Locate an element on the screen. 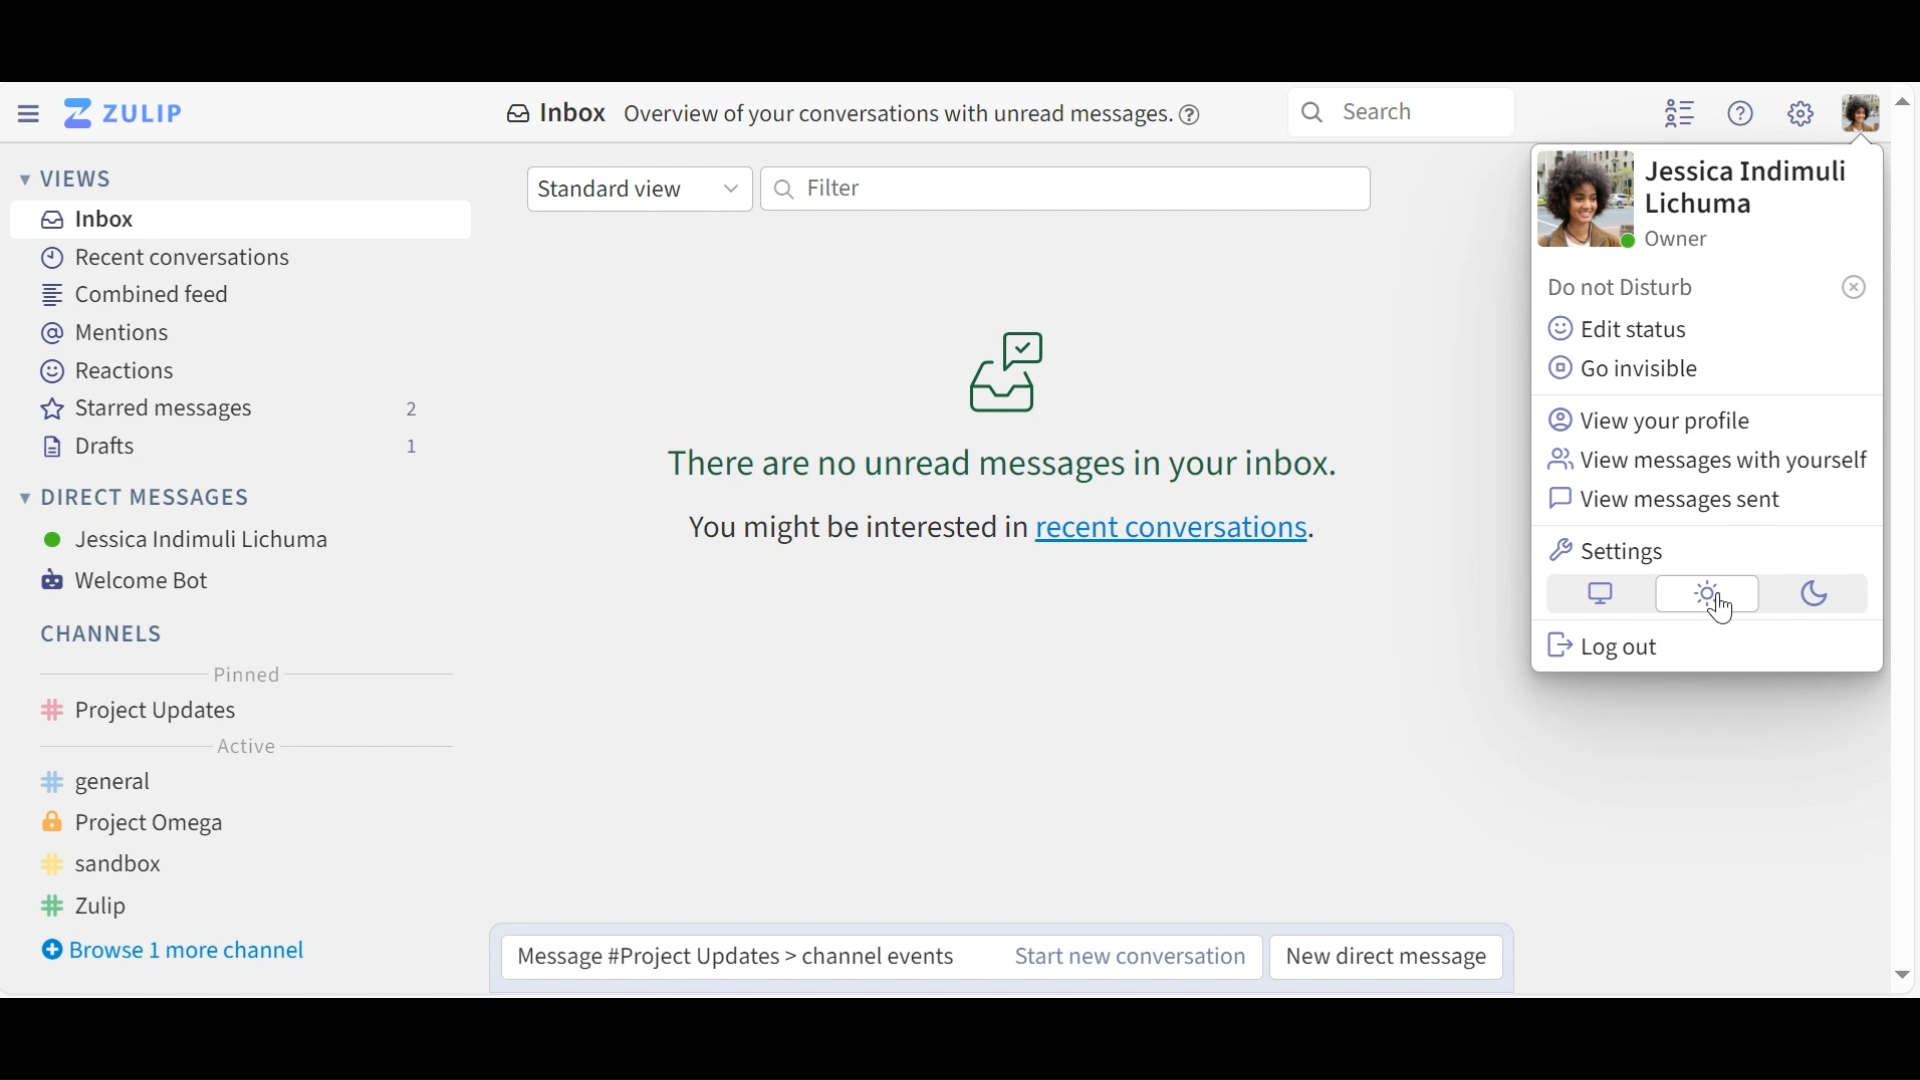 This screenshot has width=1920, height=1080. View messages with yourself is located at coordinates (1706, 461).